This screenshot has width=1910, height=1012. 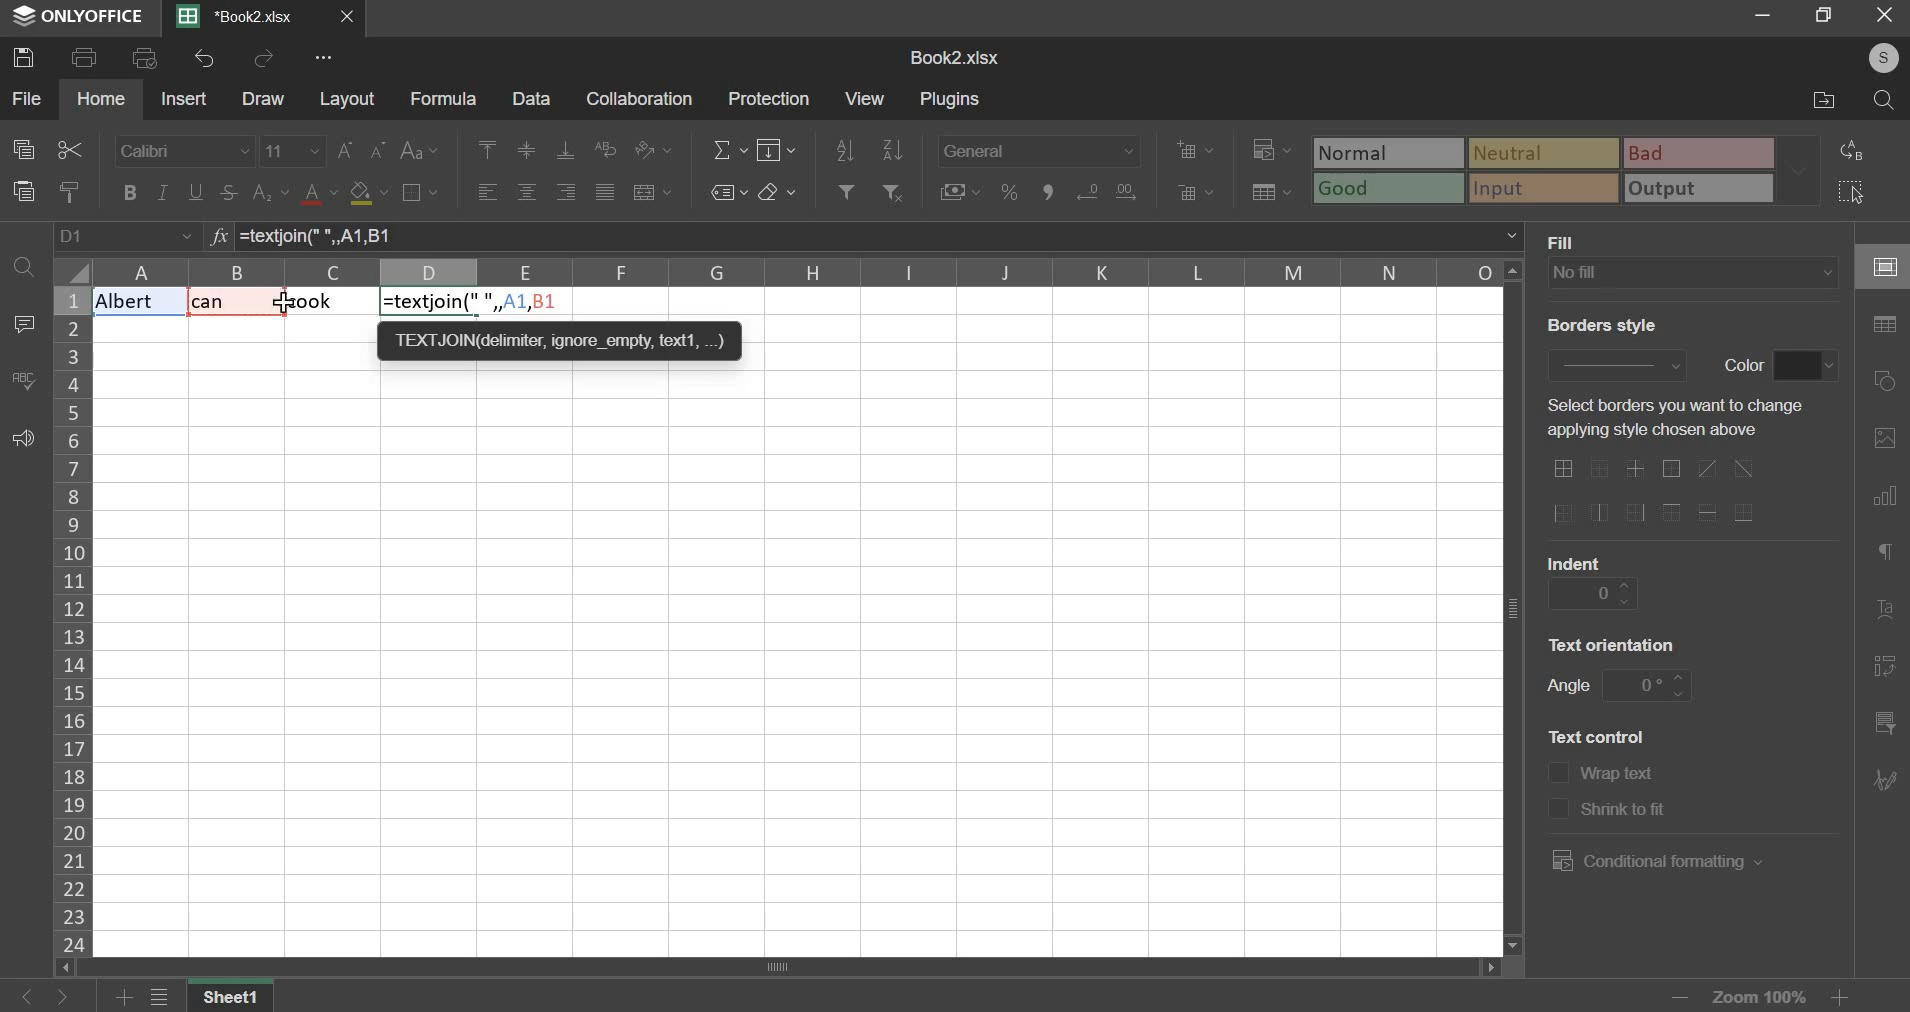 I want to click on replace, so click(x=1858, y=150).